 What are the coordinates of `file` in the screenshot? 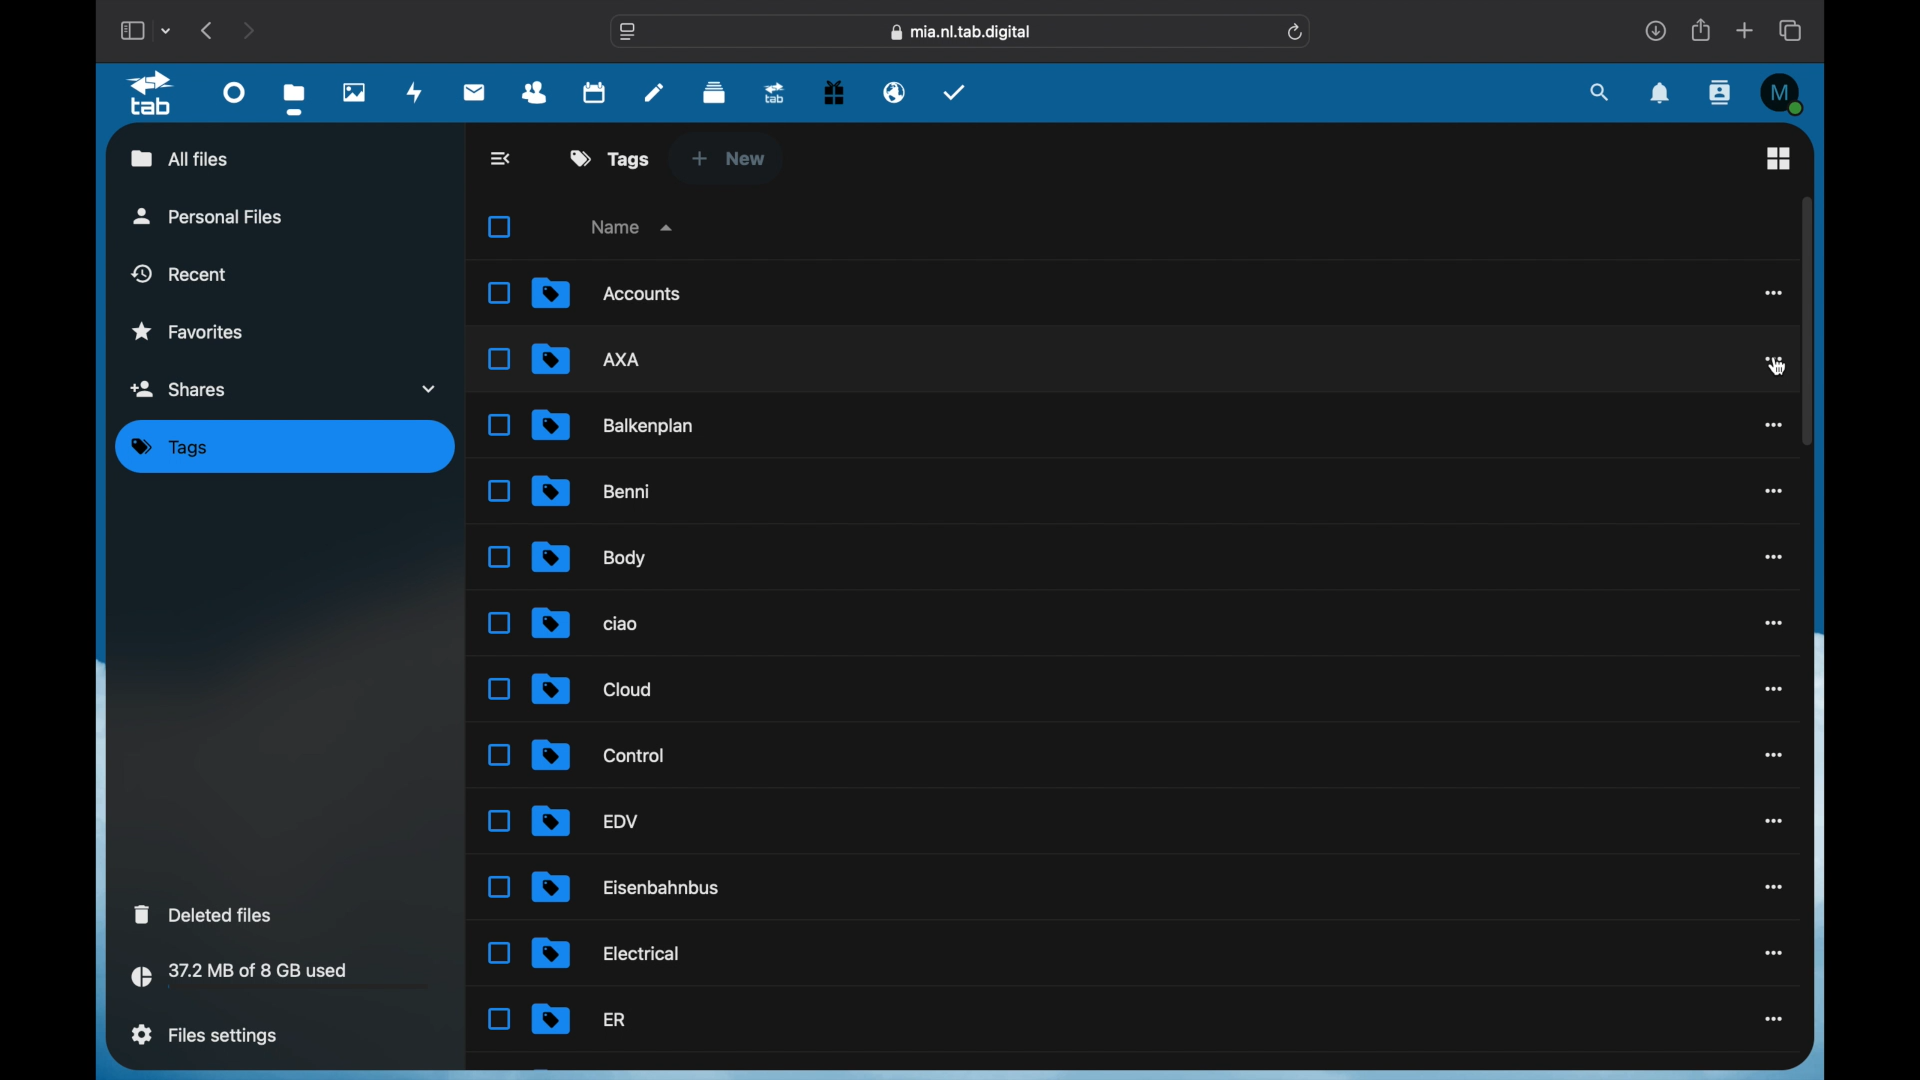 It's located at (607, 954).